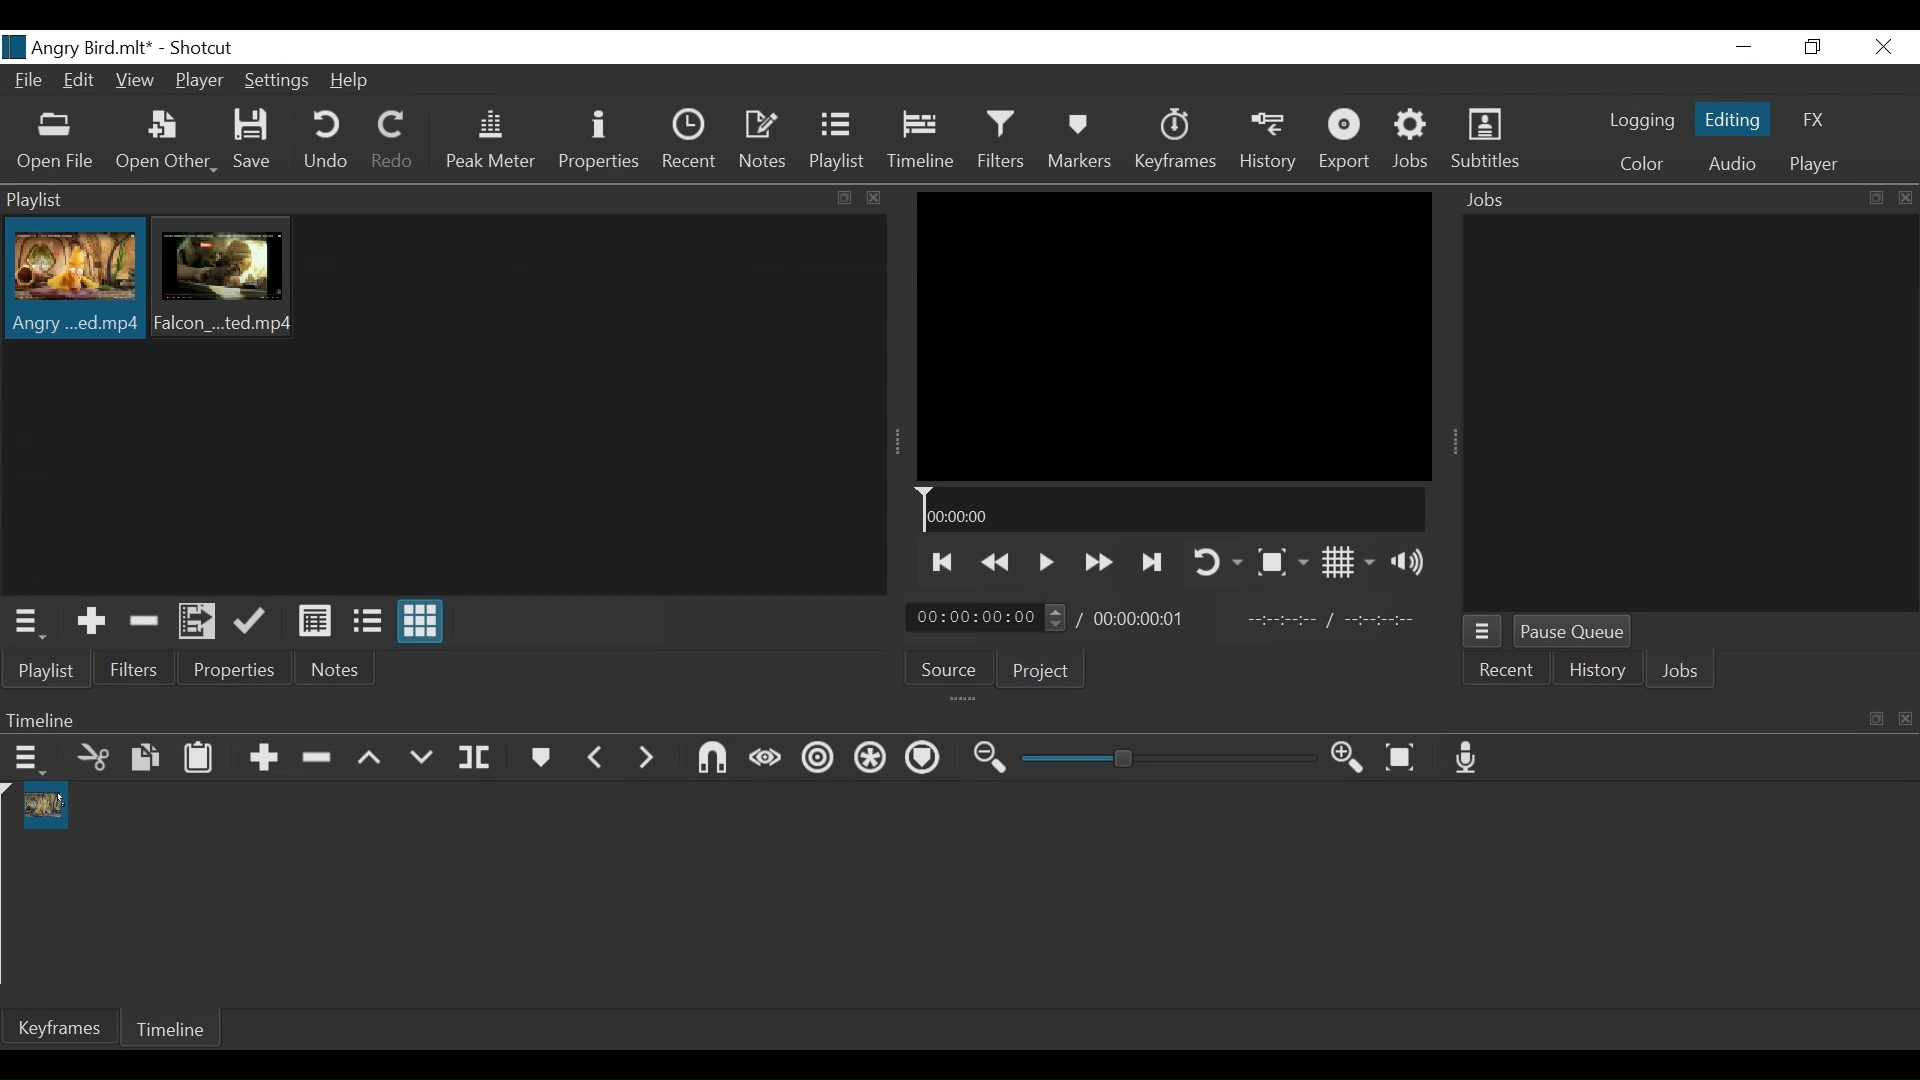  Describe the element at coordinates (947, 667) in the screenshot. I see `Source` at that location.